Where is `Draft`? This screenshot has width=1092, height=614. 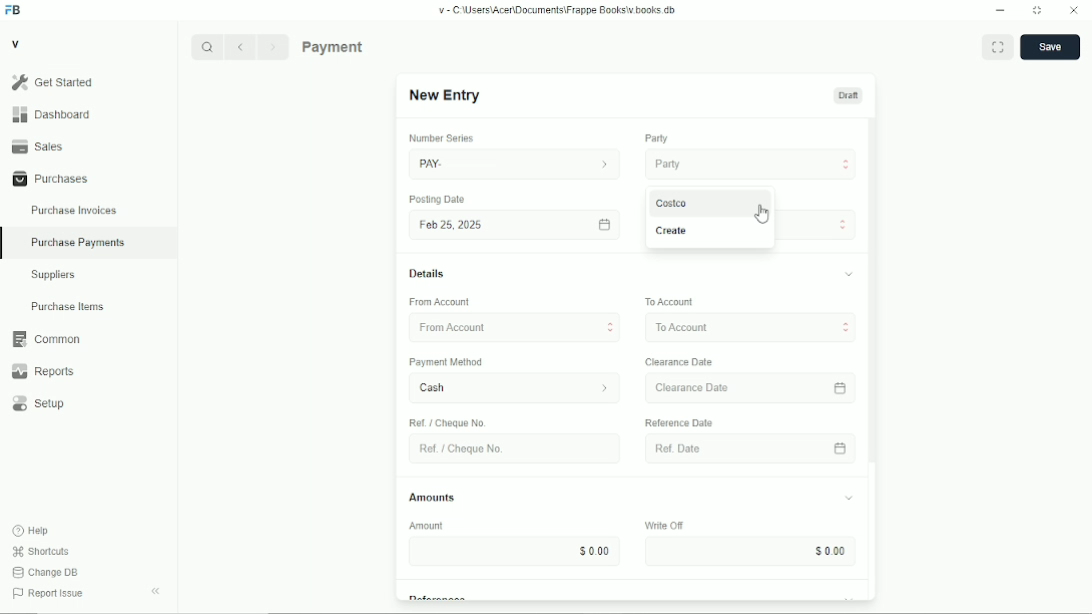
Draft is located at coordinates (848, 95).